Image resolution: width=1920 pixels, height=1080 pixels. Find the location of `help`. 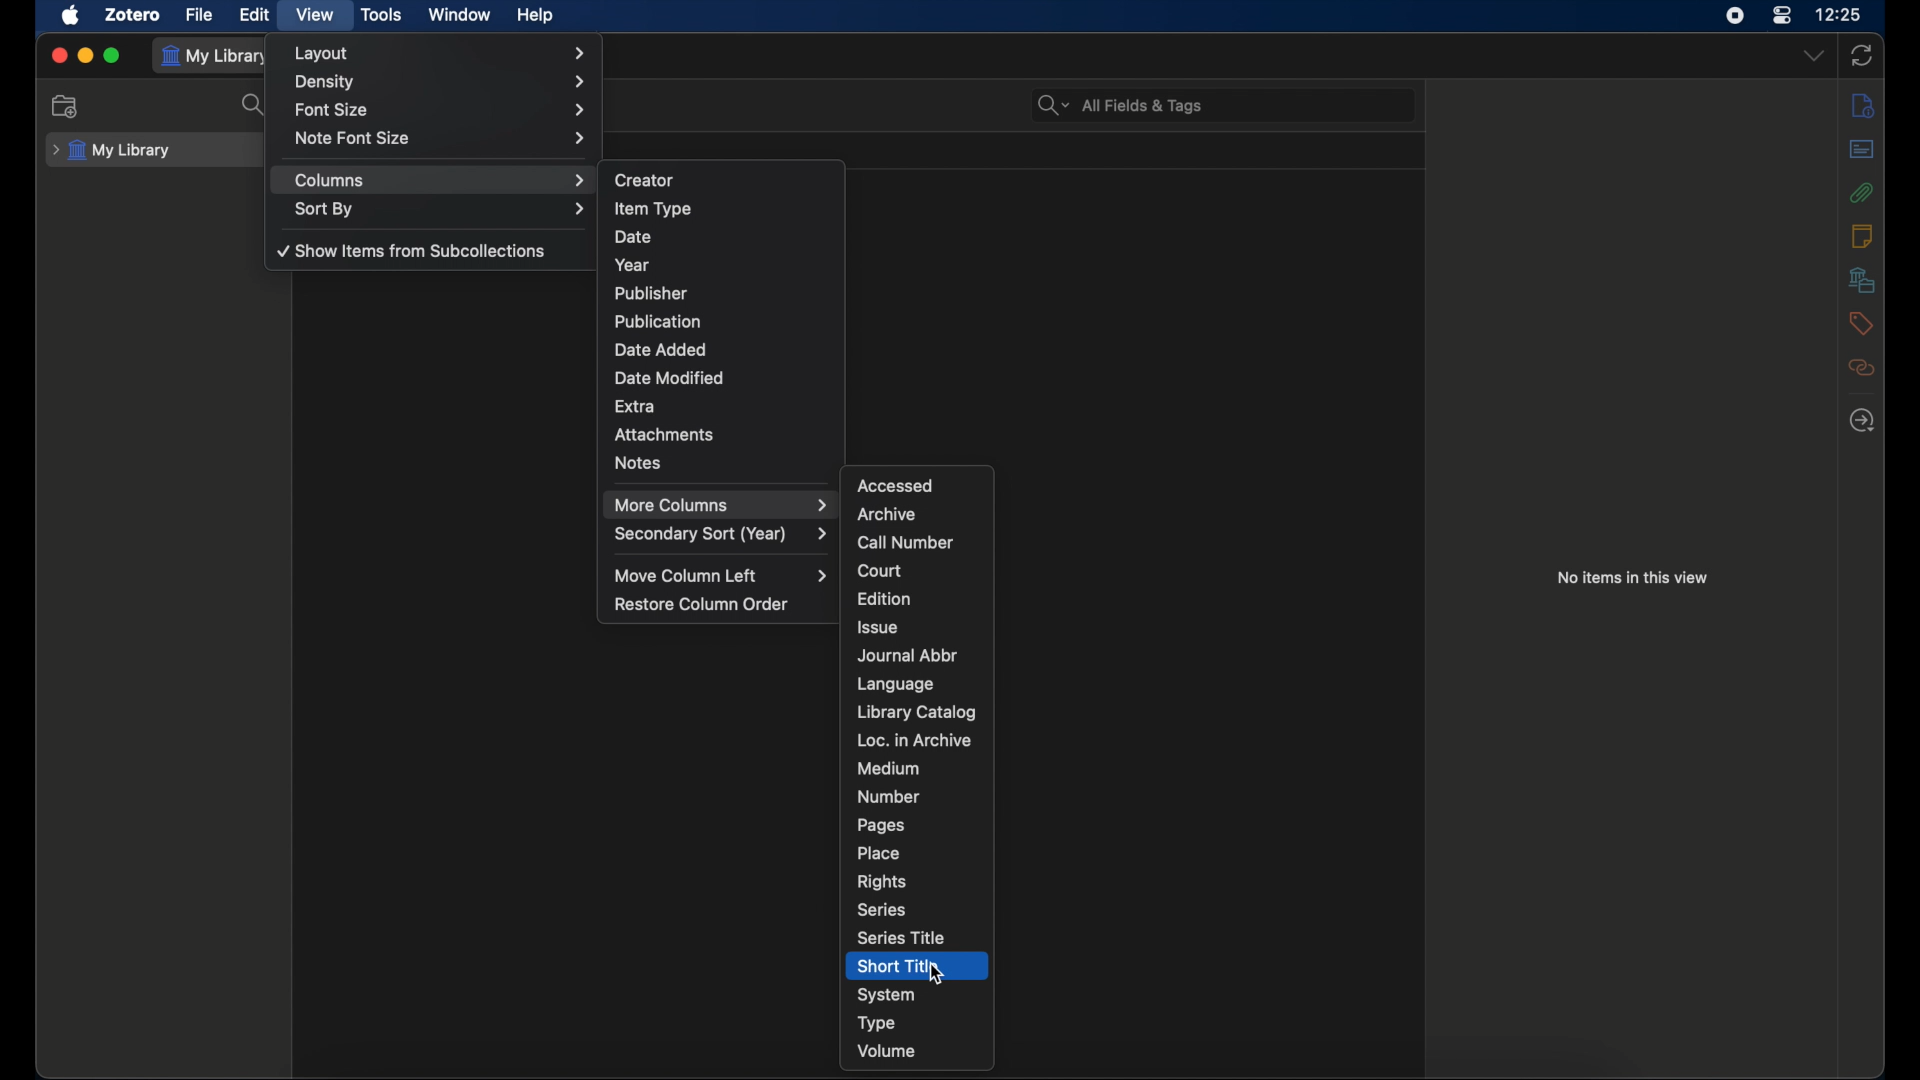

help is located at coordinates (534, 16).